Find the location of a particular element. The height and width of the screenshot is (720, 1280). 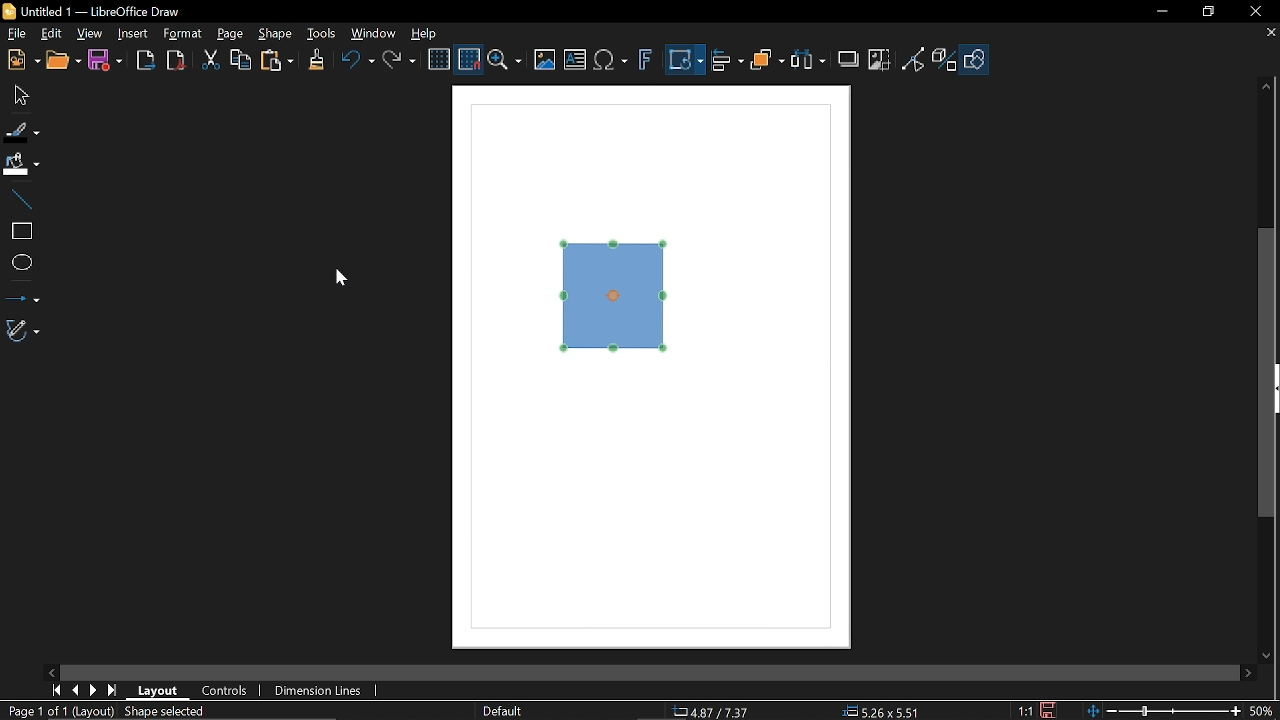

Move left is located at coordinates (52, 672).